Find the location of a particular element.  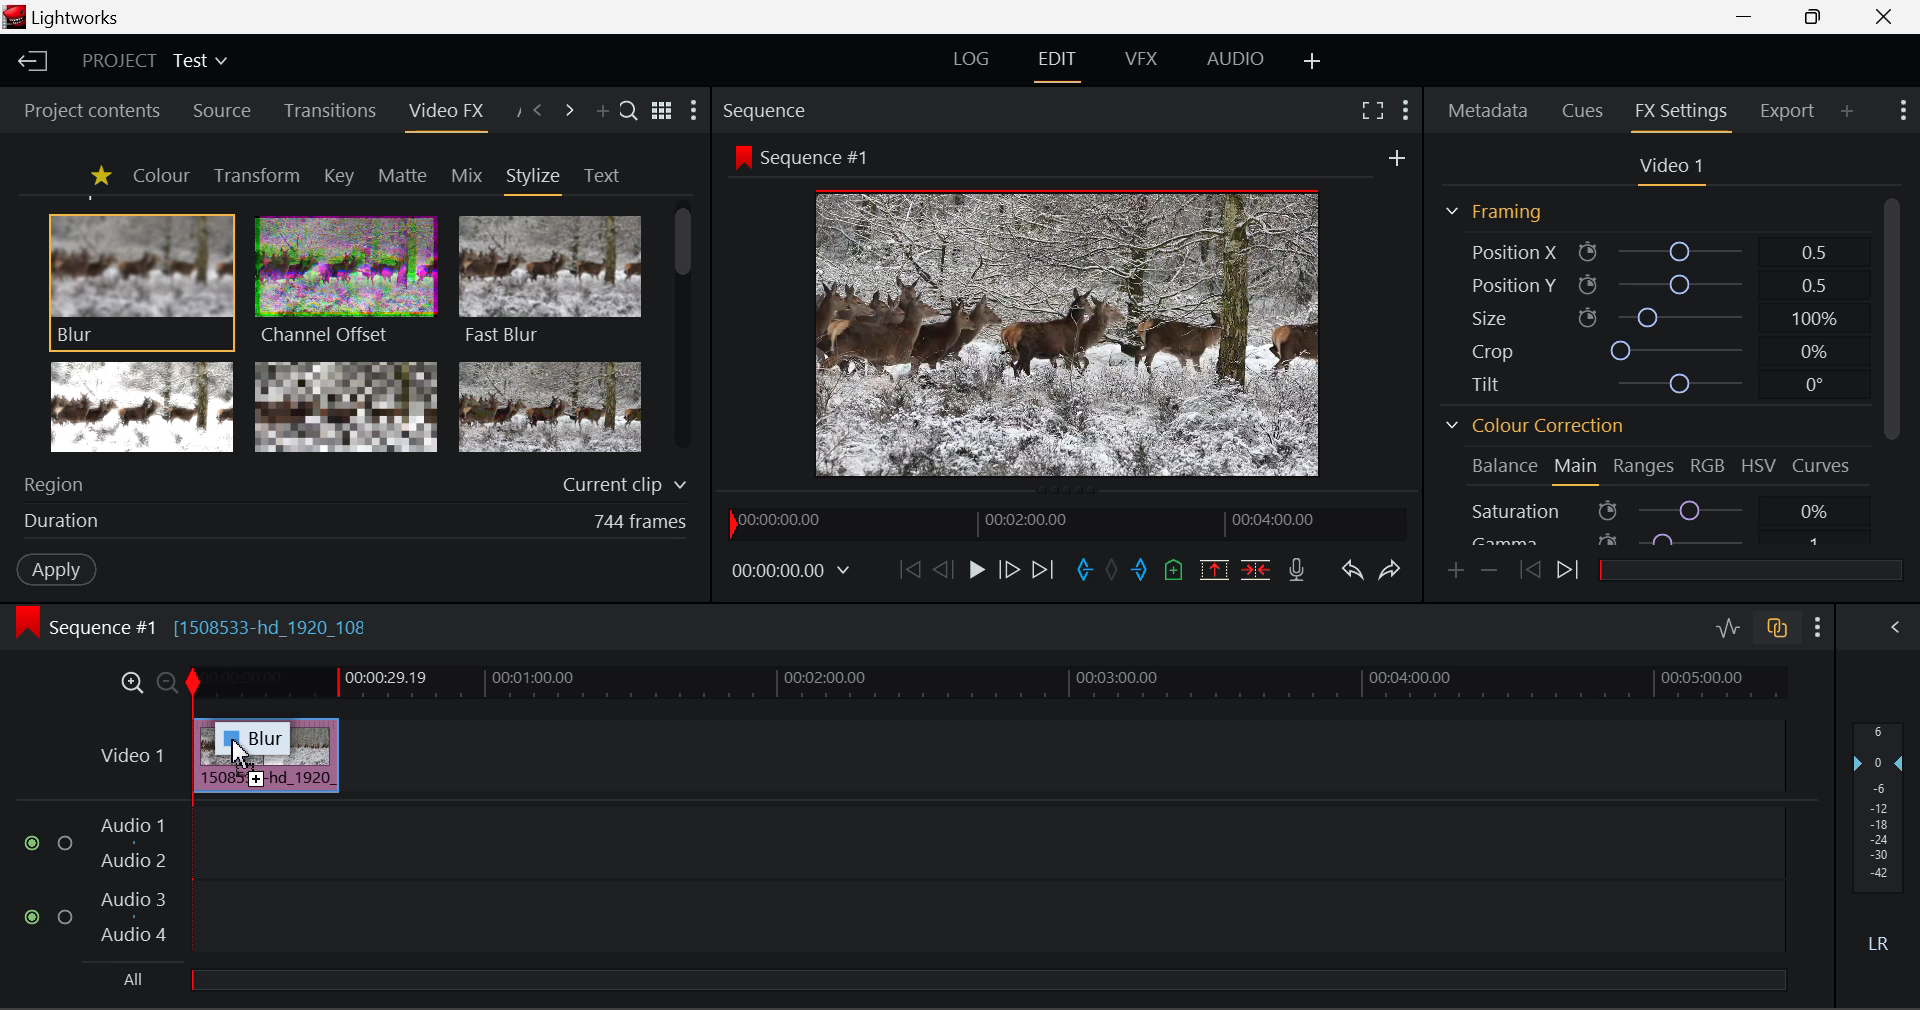

Video 1 Settings is located at coordinates (1672, 168).